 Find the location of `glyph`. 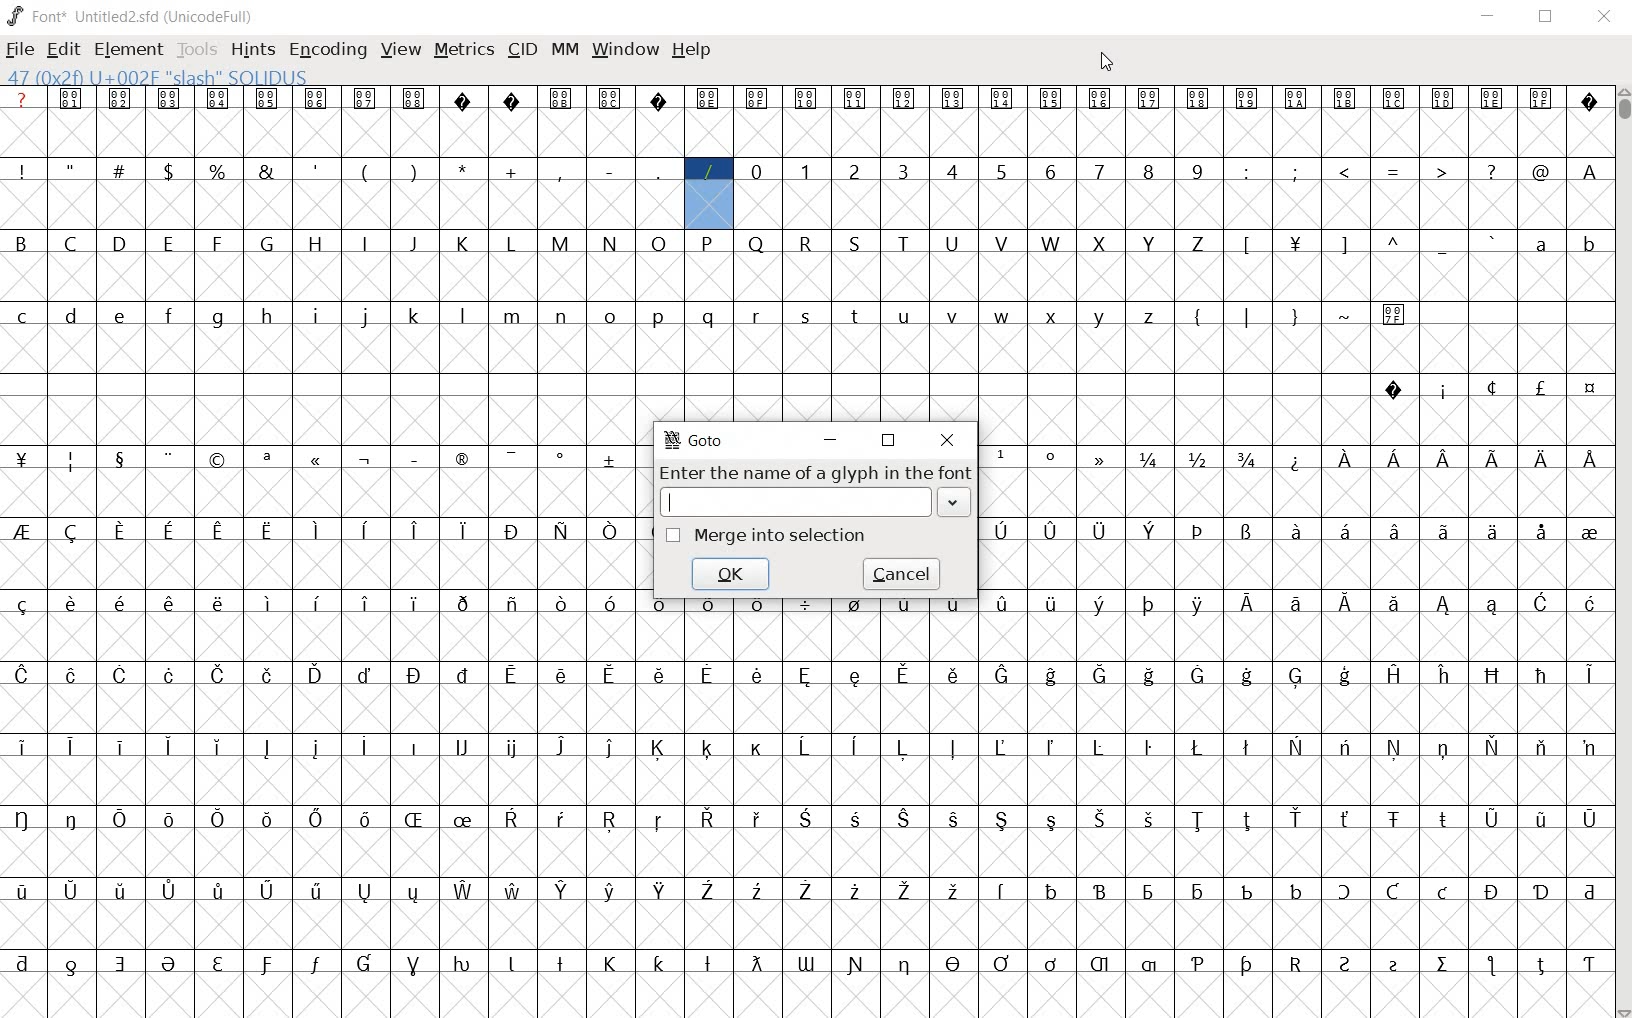

glyph is located at coordinates (1002, 531).